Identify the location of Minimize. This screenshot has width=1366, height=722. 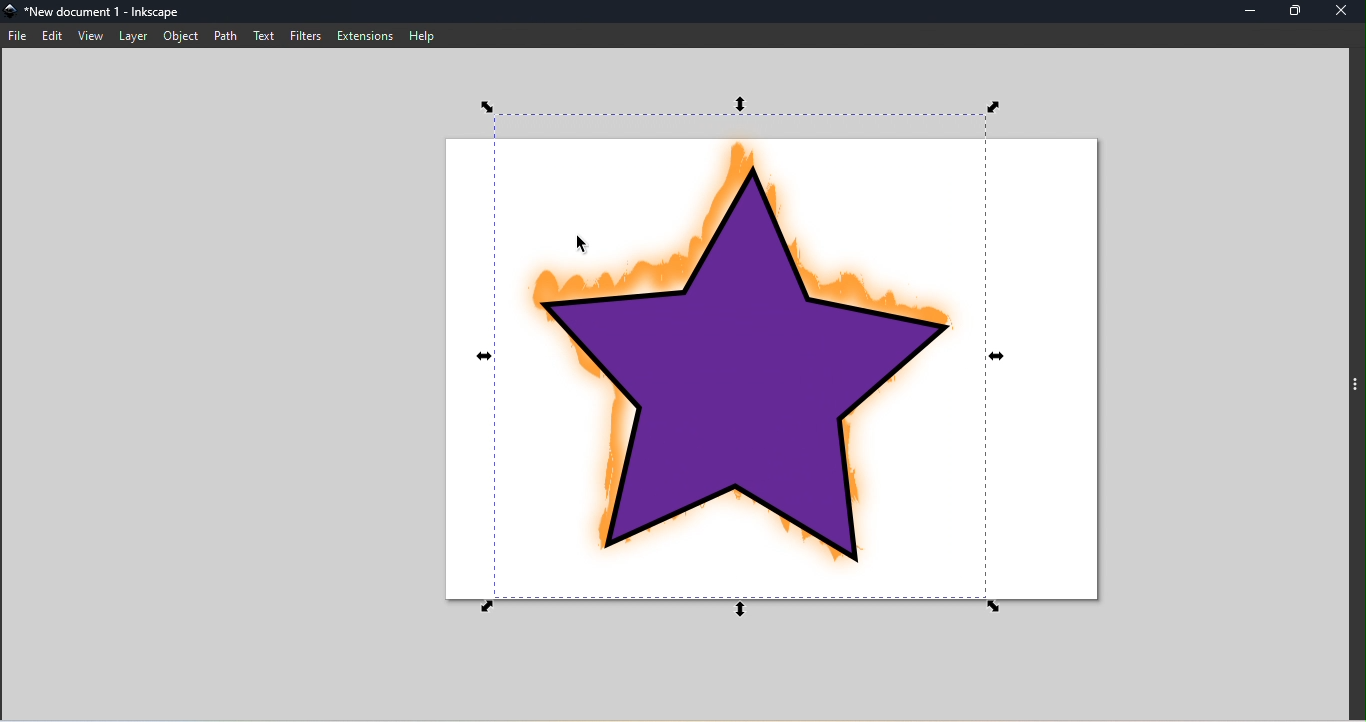
(1248, 11).